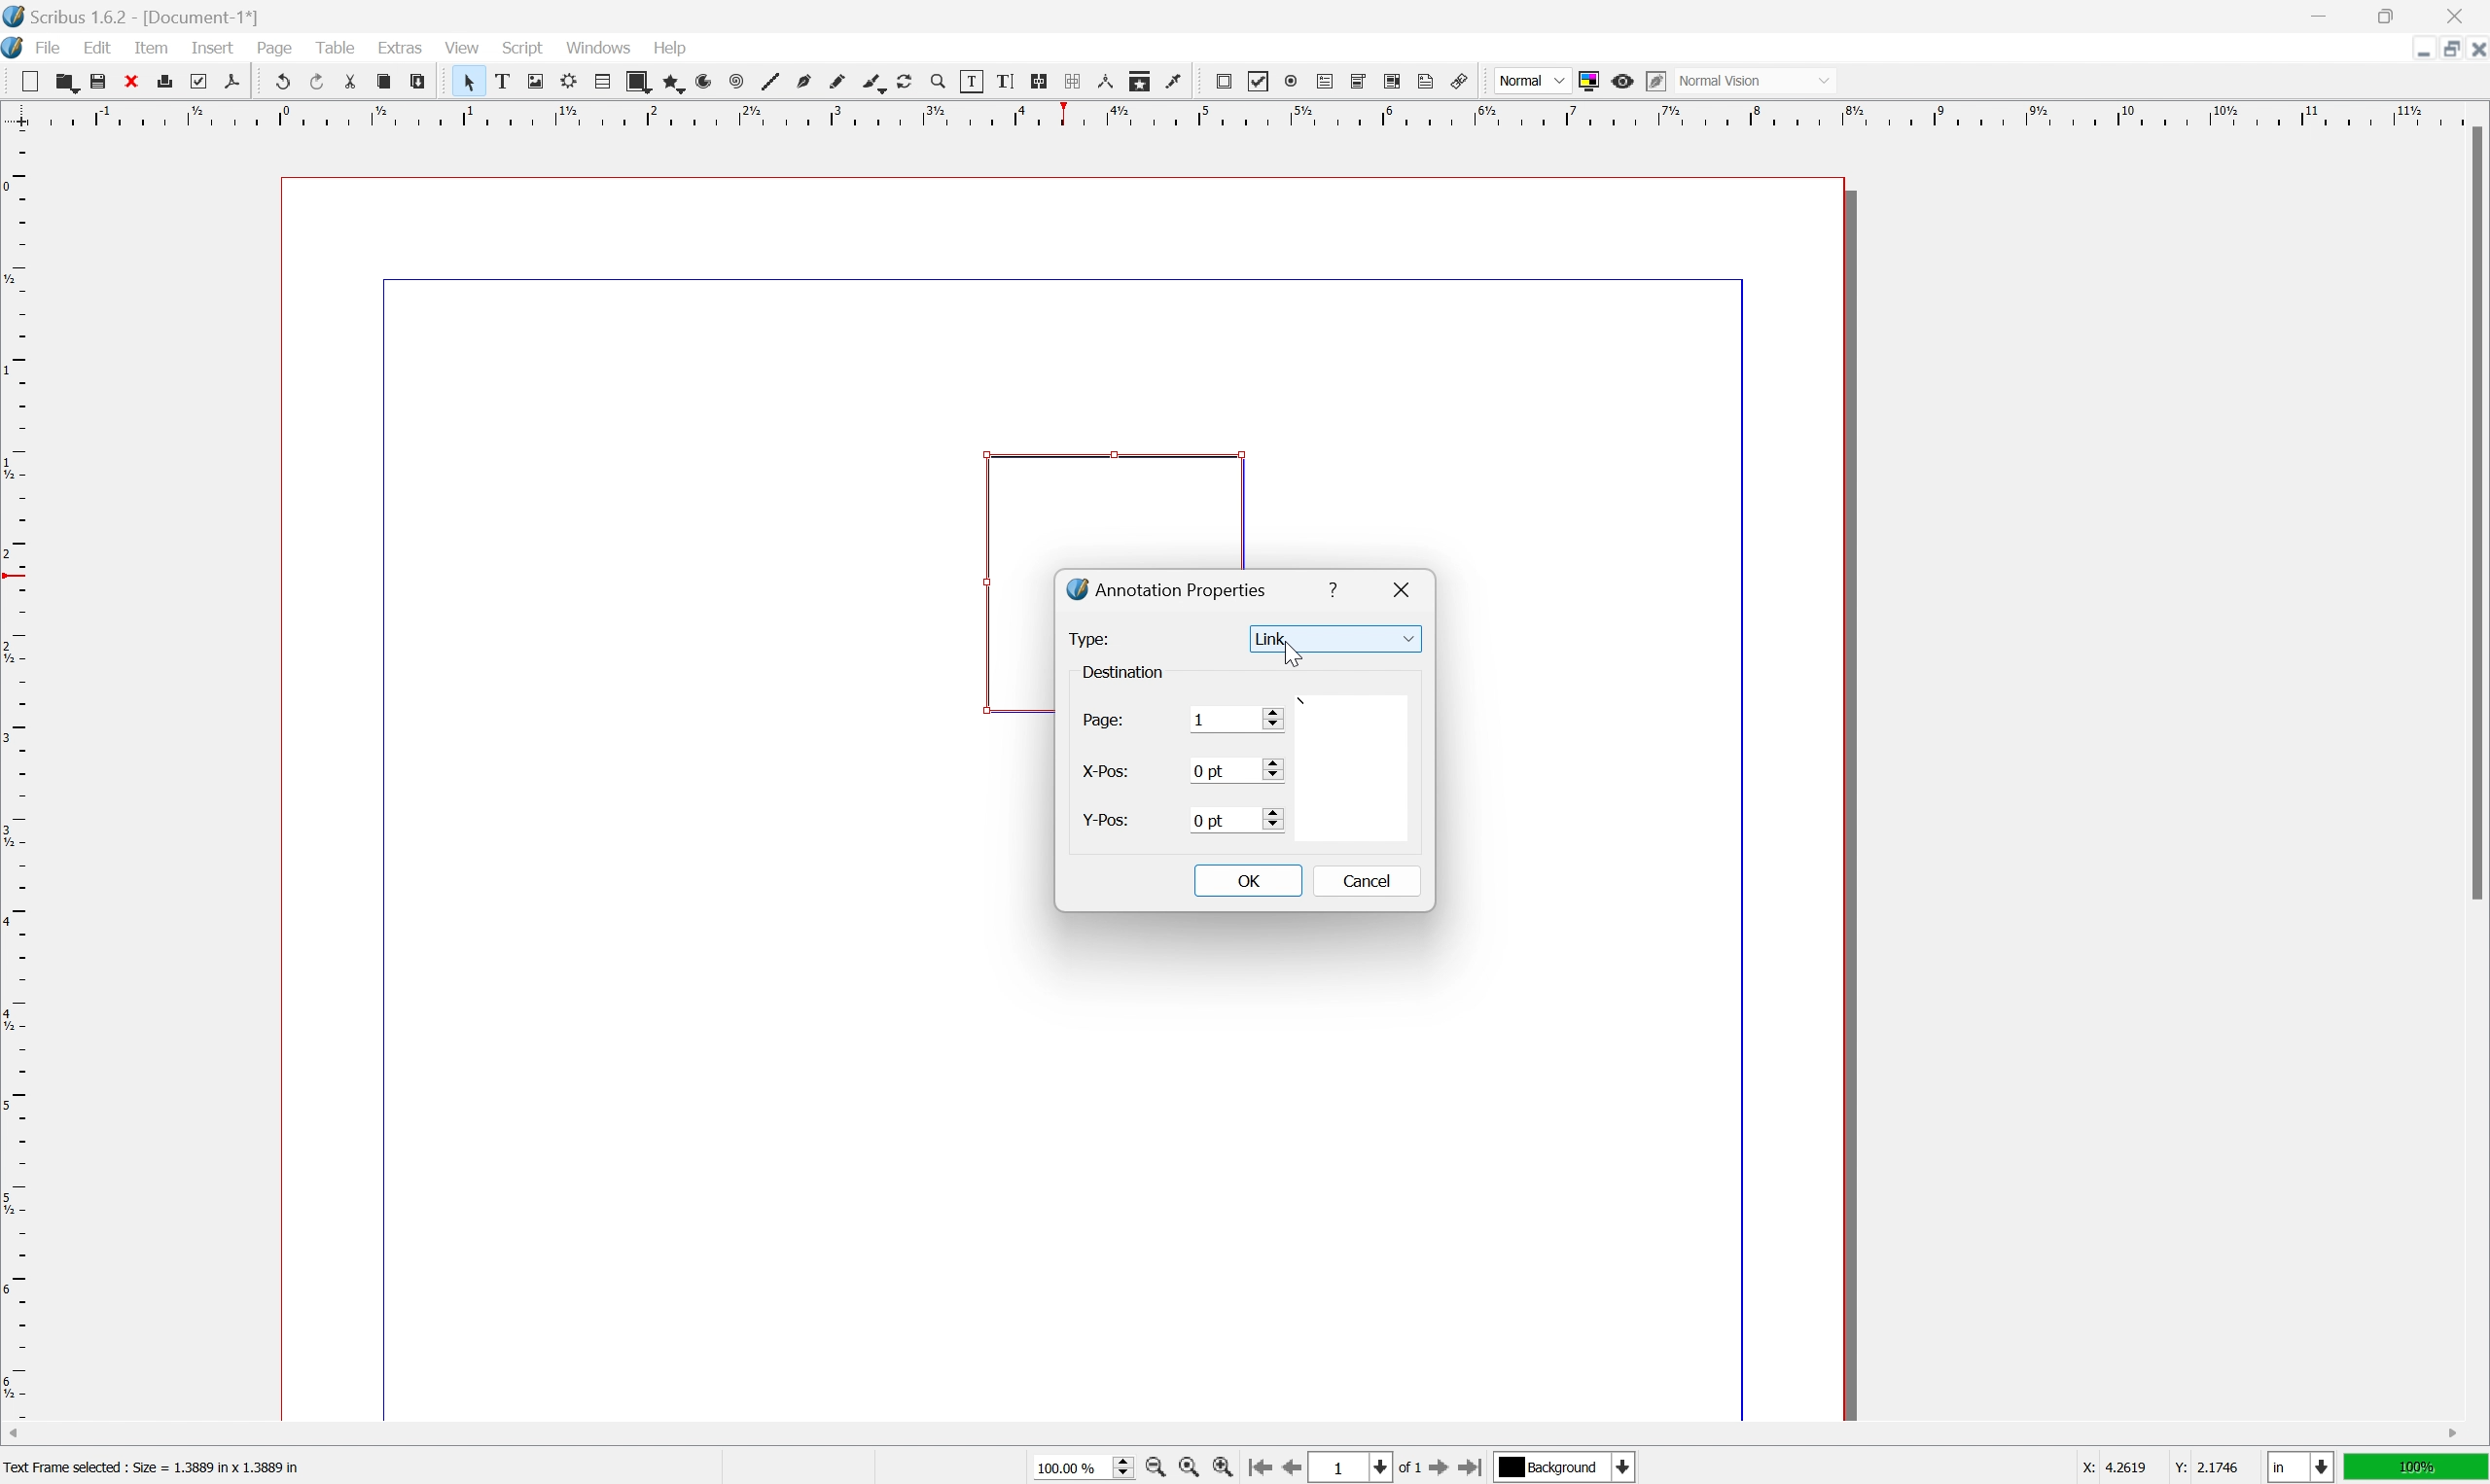 The height and width of the screenshot is (1484, 2490). Describe the element at coordinates (2417, 1468) in the screenshot. I see `100%` at that location.